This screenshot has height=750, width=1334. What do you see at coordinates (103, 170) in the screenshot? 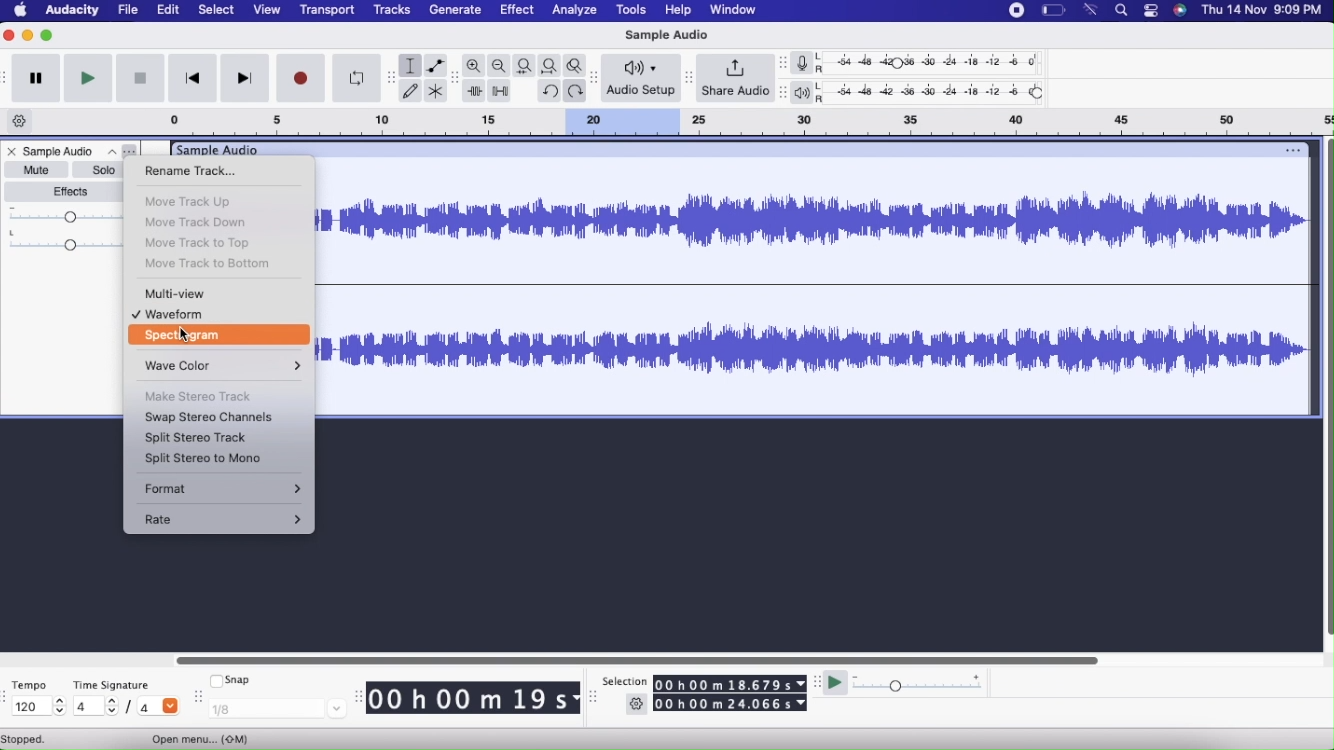
I see `Solo` at bounding box center [103, 170].